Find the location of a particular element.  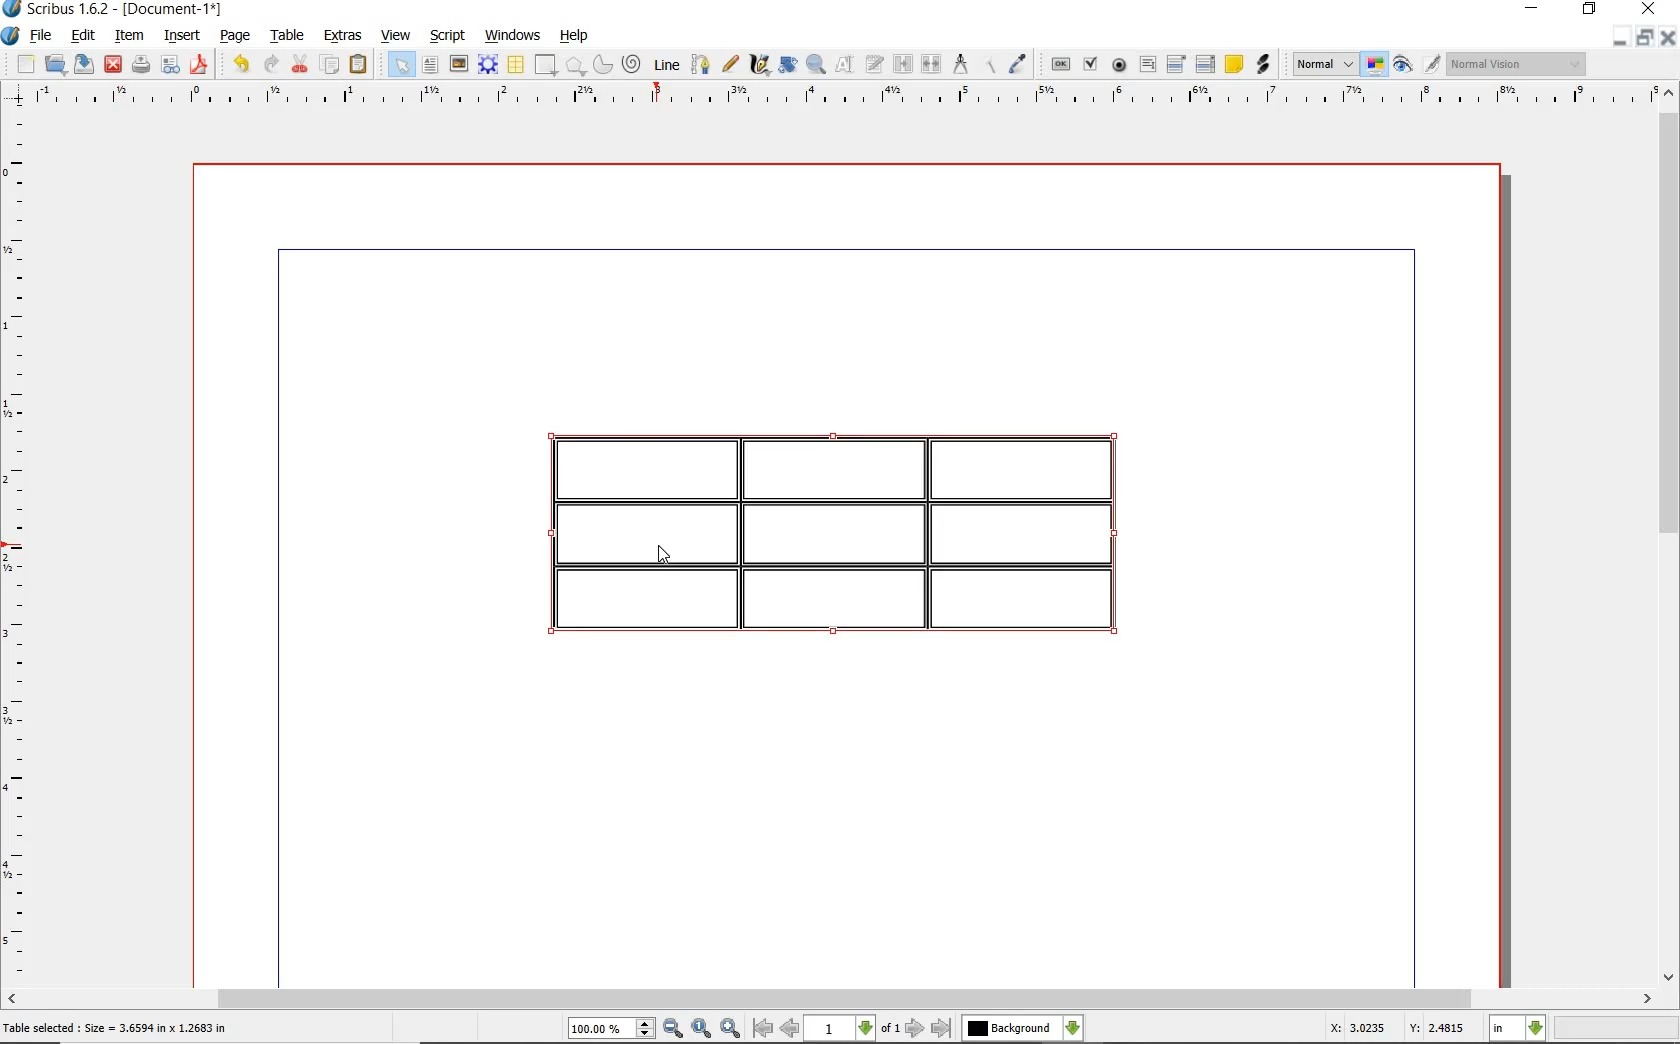

item is located at coordinates (128, 37).